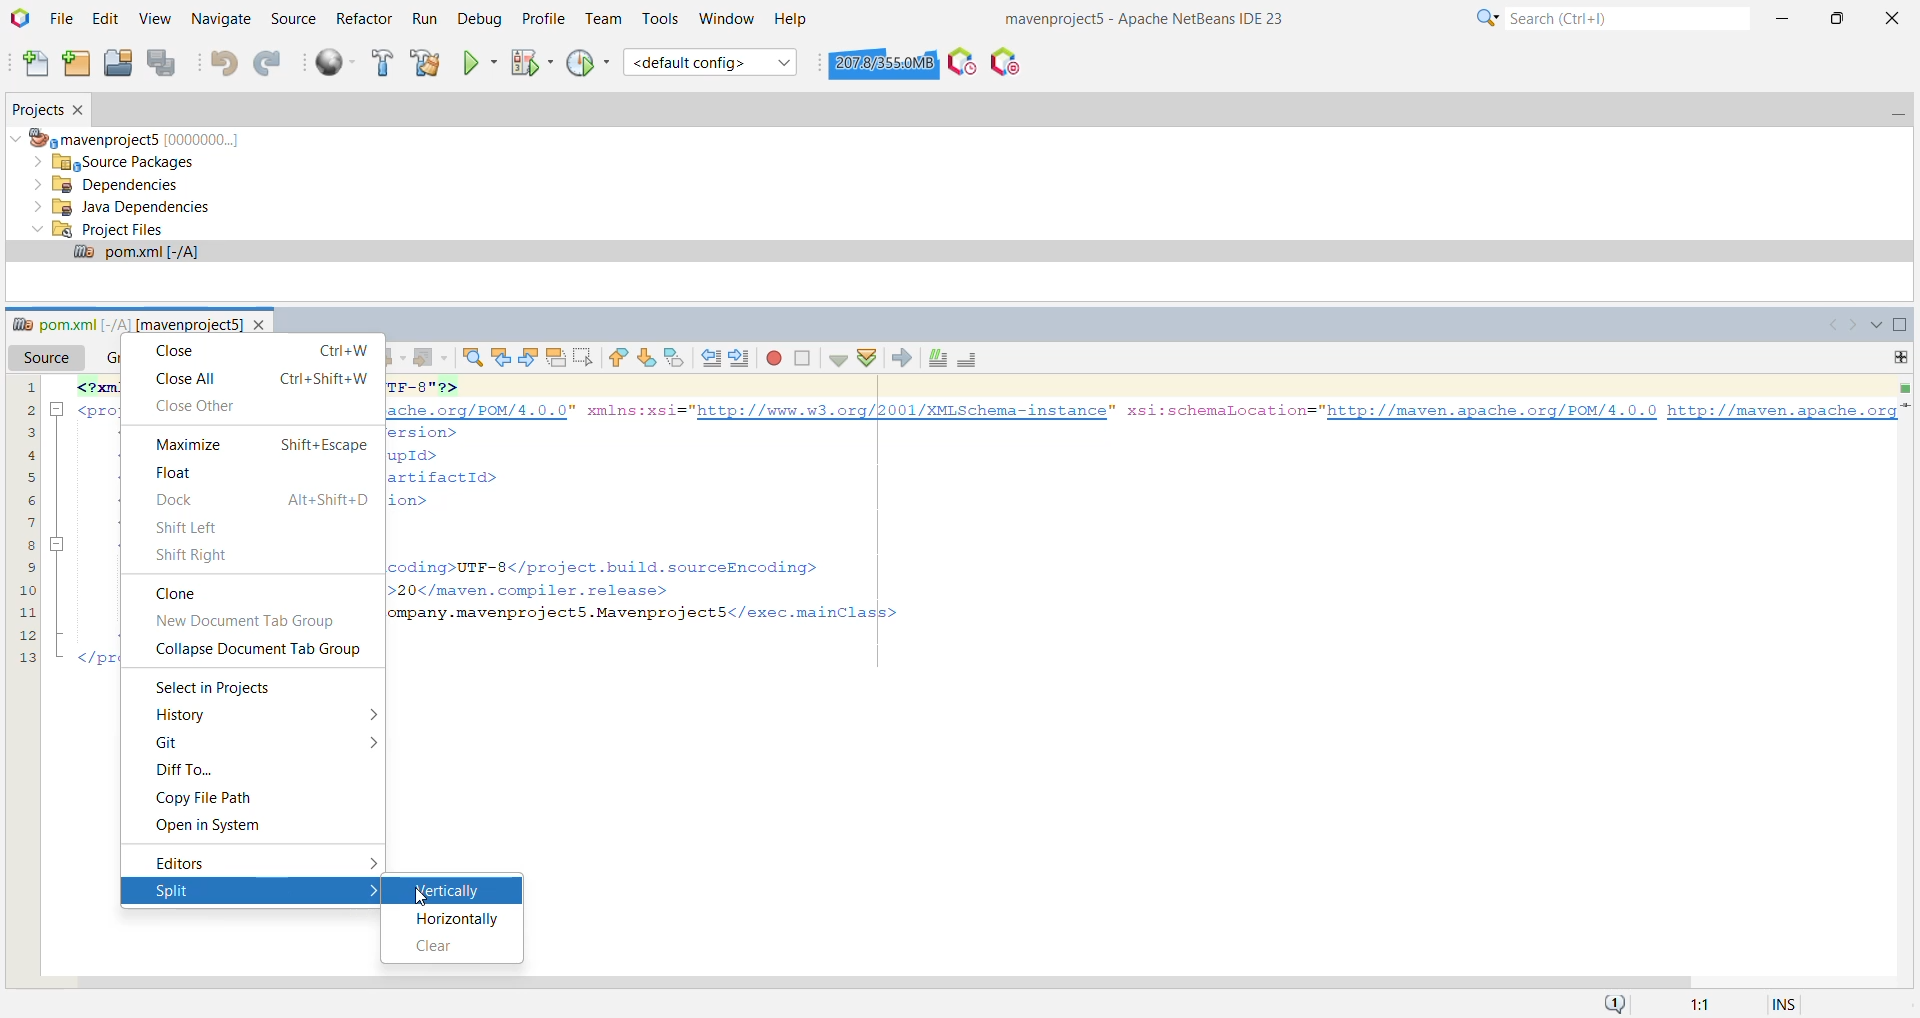 Image resolution: width=1920 pixels, height=1018 pixels. Describe the element at coordinates (26, 476) in the screenshot. I see `5` at that location.